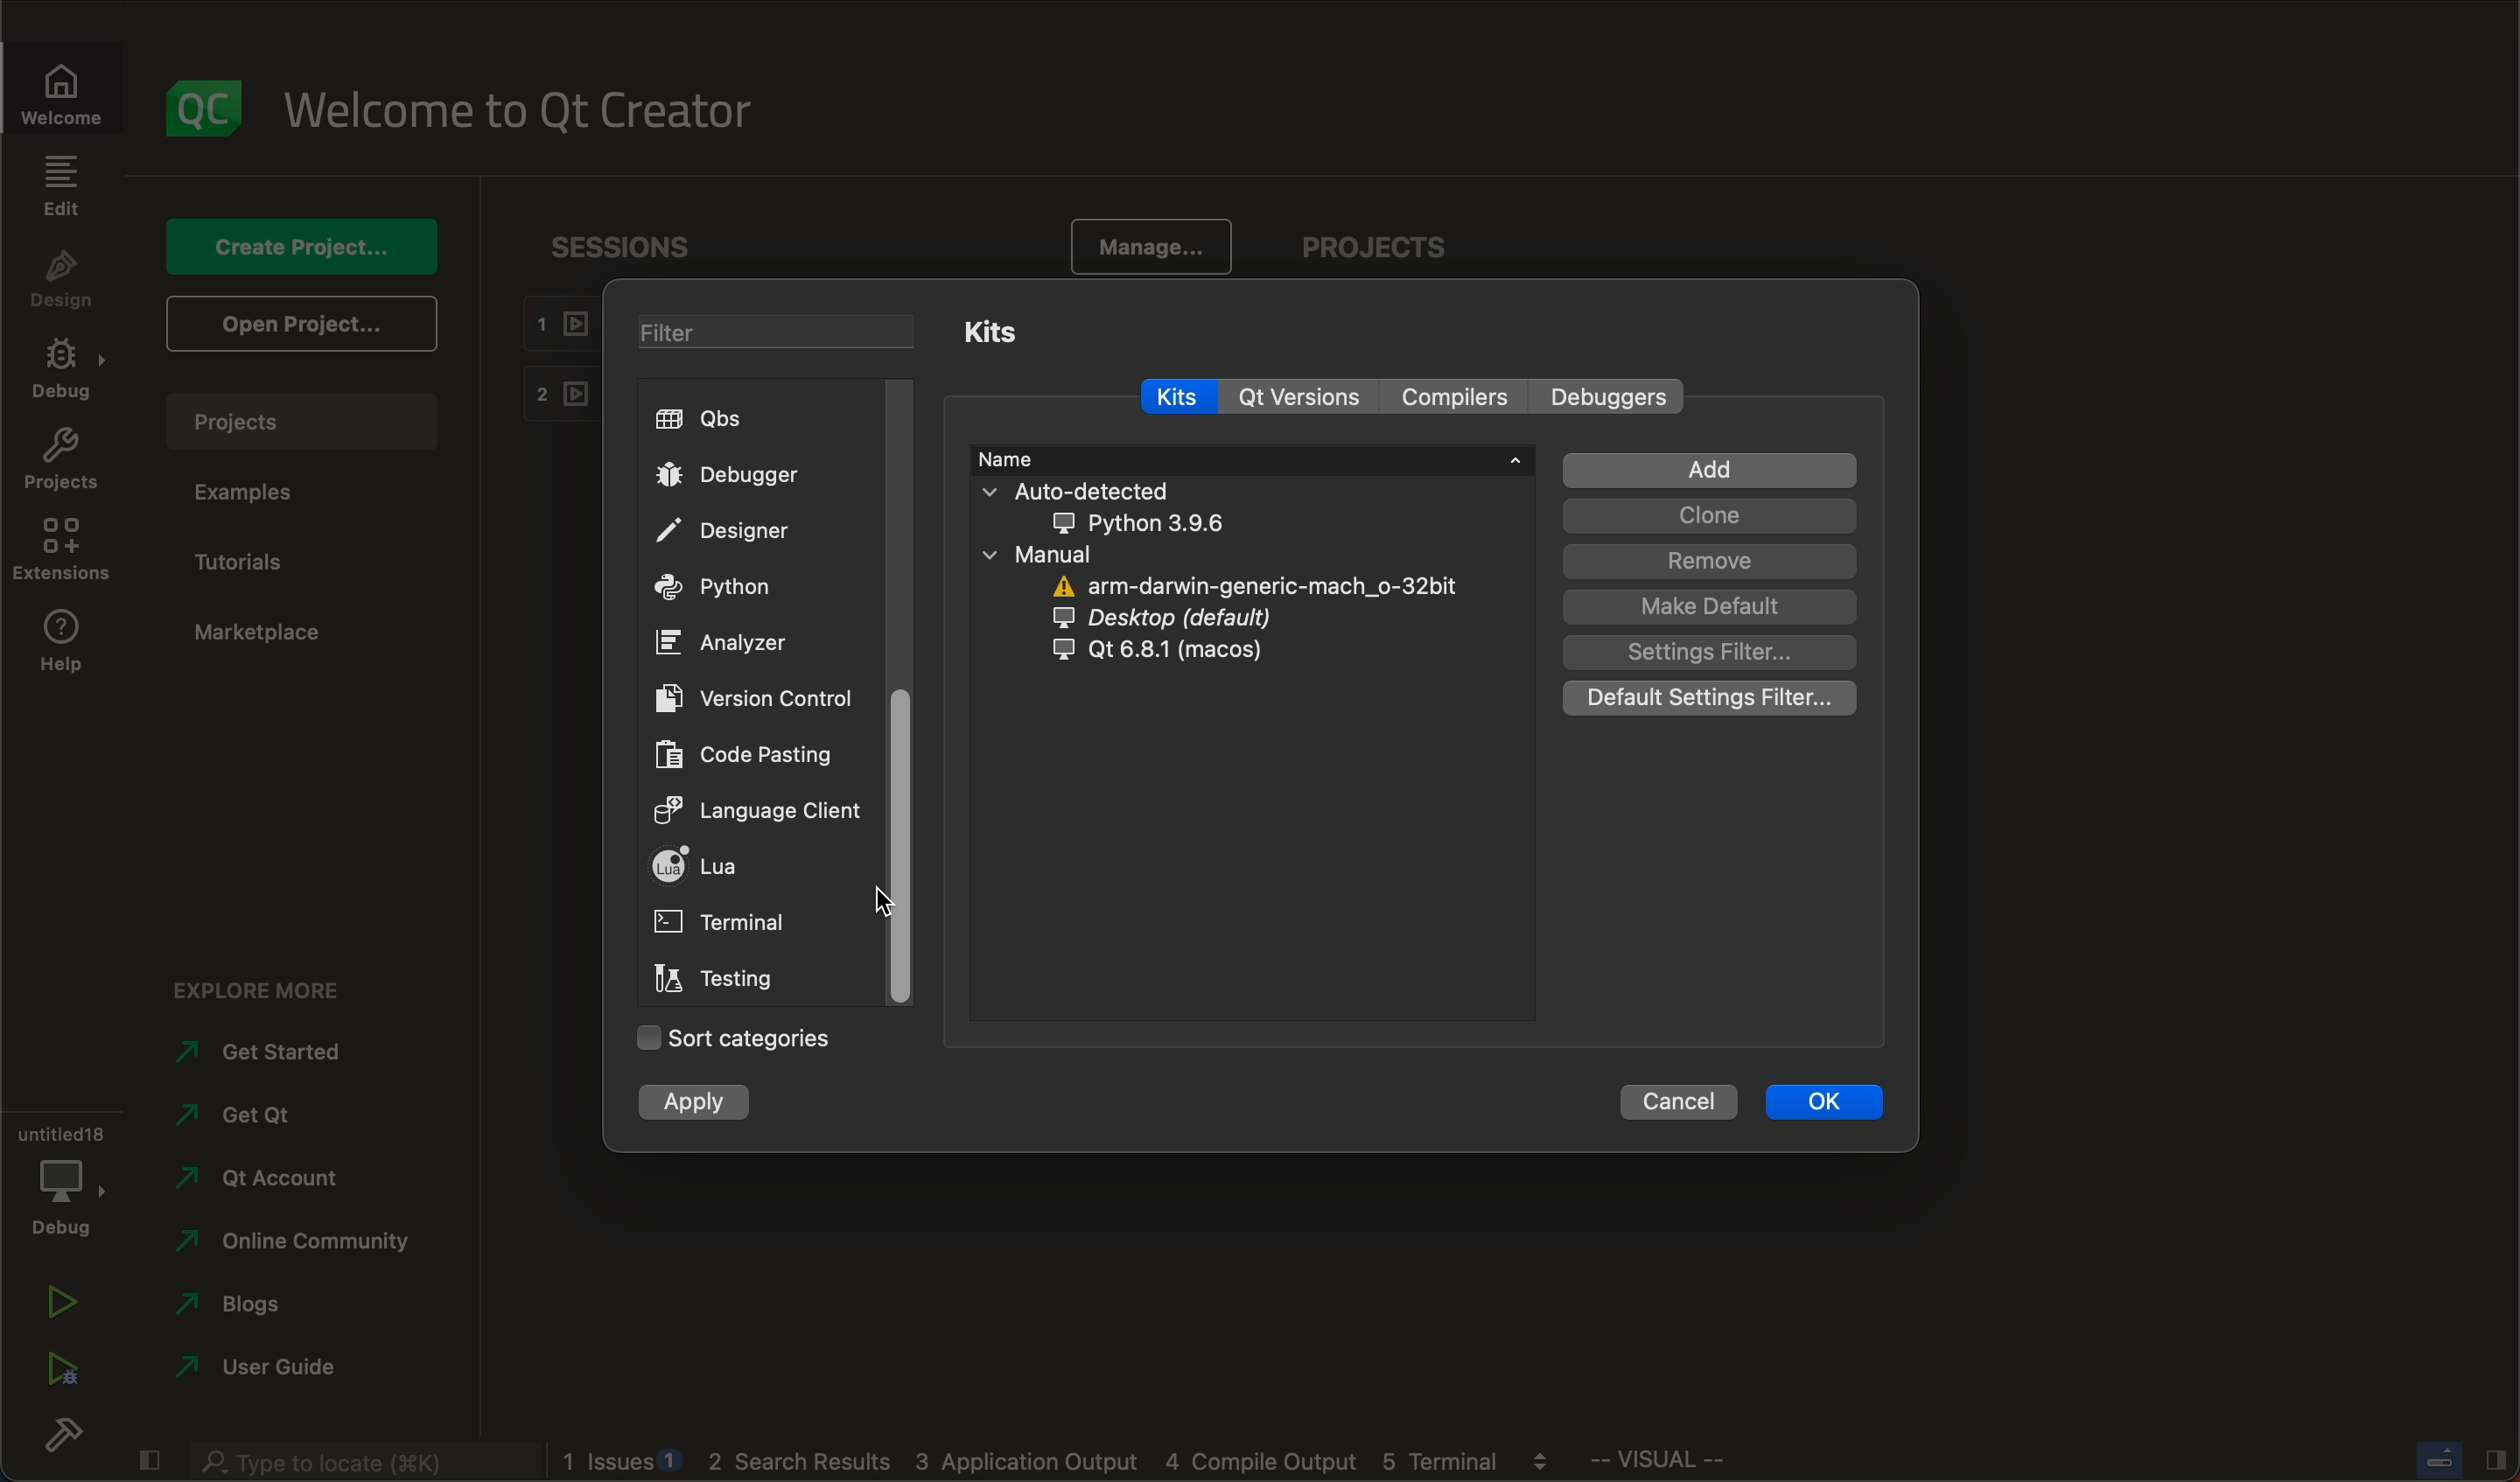 This screenshot has height=1482, width=2520. What do you see at coordinates (717, 1106) in the screenshot?
I see `apply` at bounding box center [717, 1106].